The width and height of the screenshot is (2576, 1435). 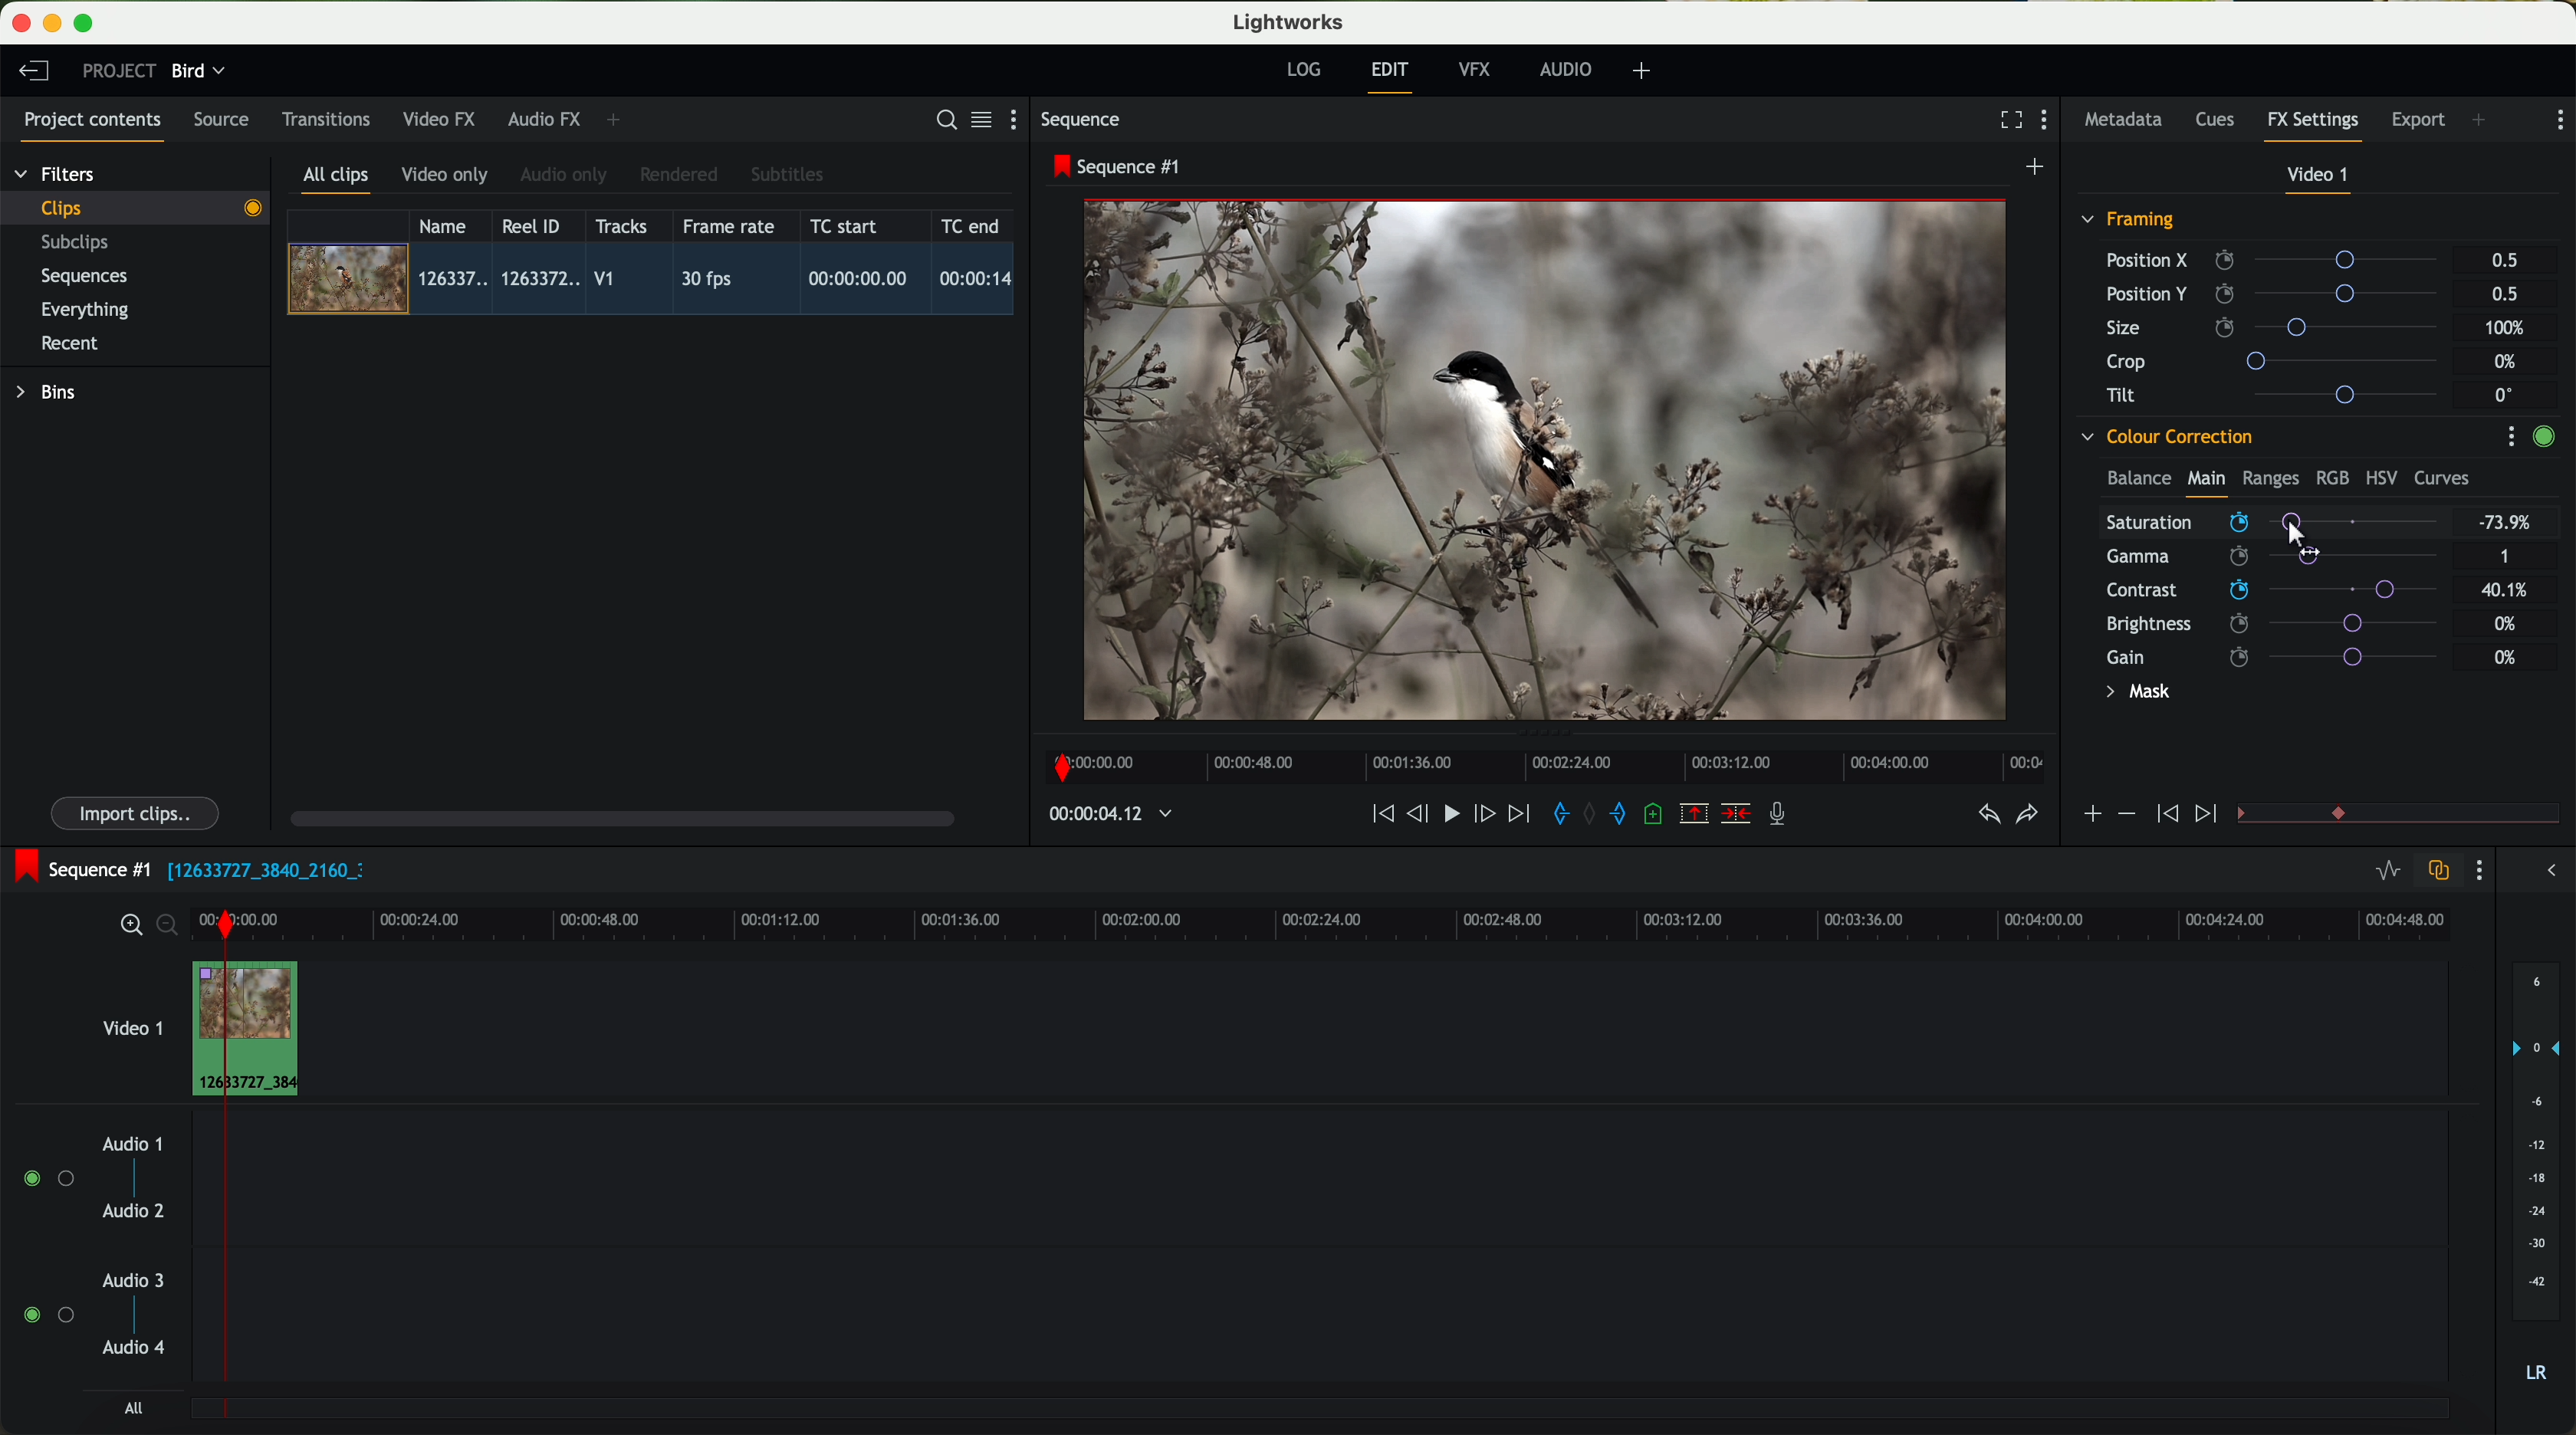 What do you see at coordinates (618, 120) in the screenshot?
I see `add panel` at bounding box center [618, 120].